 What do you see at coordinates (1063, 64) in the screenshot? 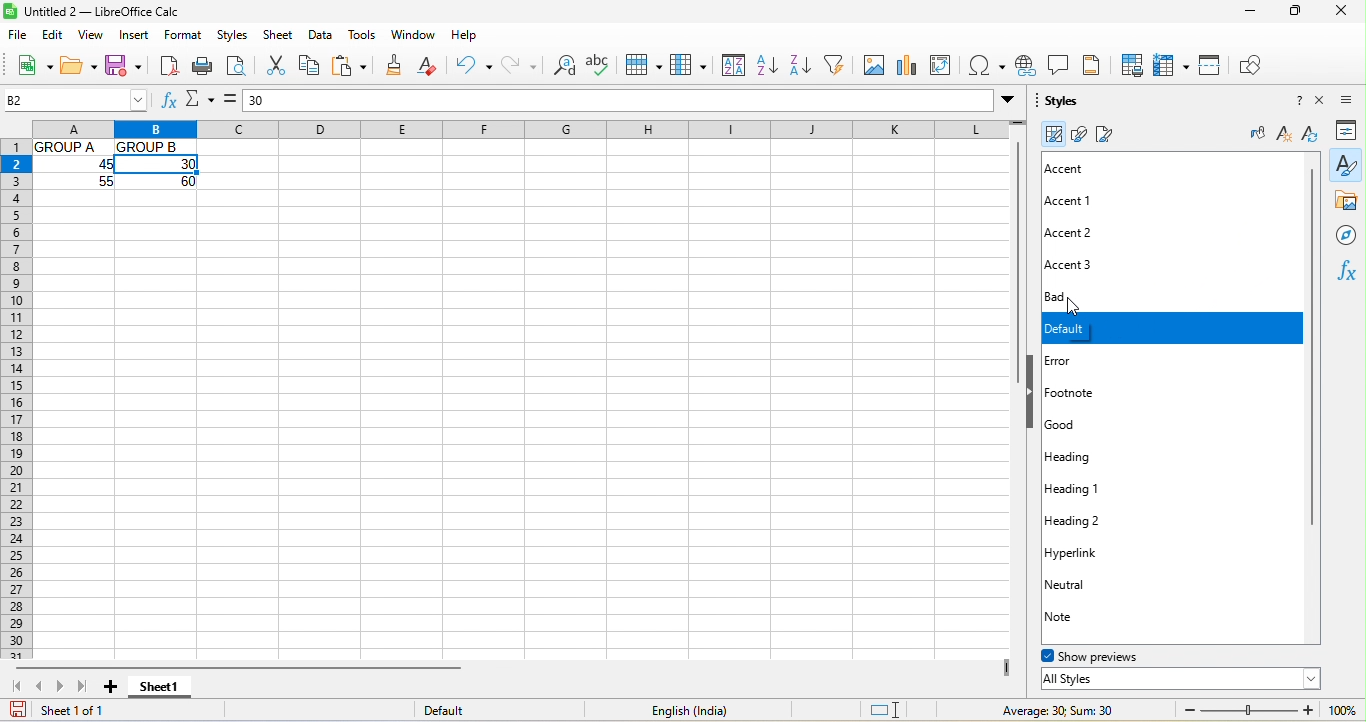
I see `comment` at bounding box center [1063, 64].